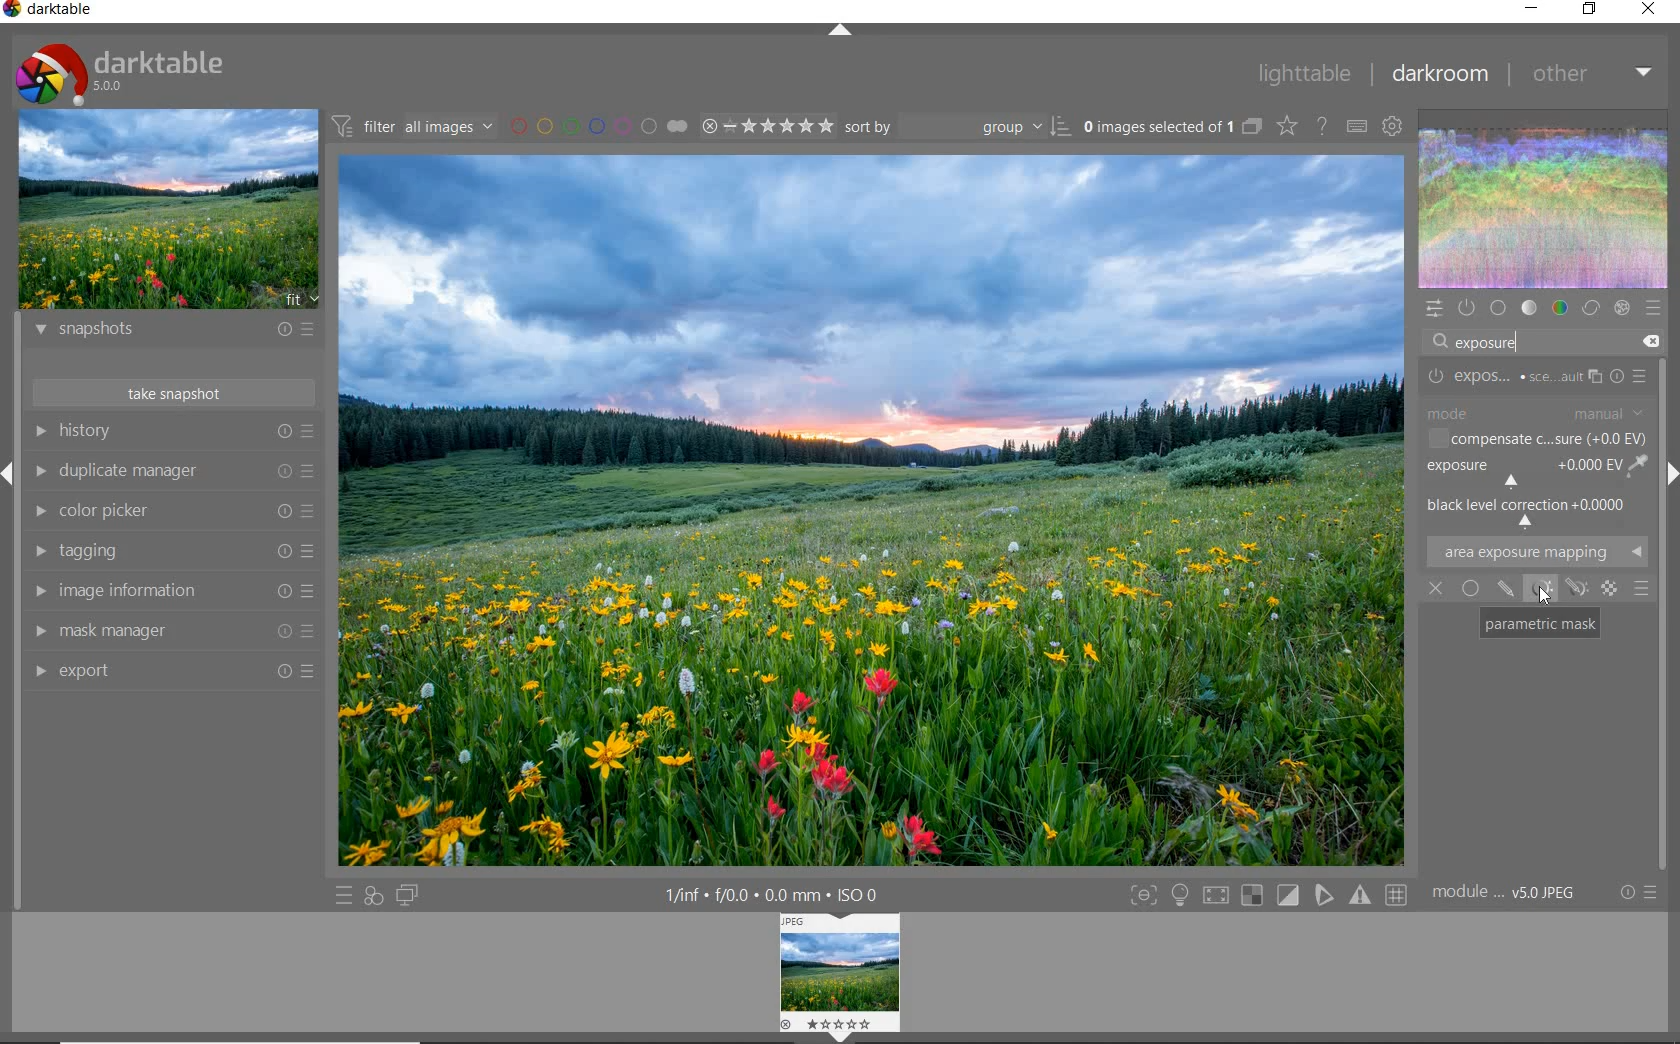 Image resolution: width=1680 pixels, height=1044 pixels. I want to click on tagging, so click(170, 550).